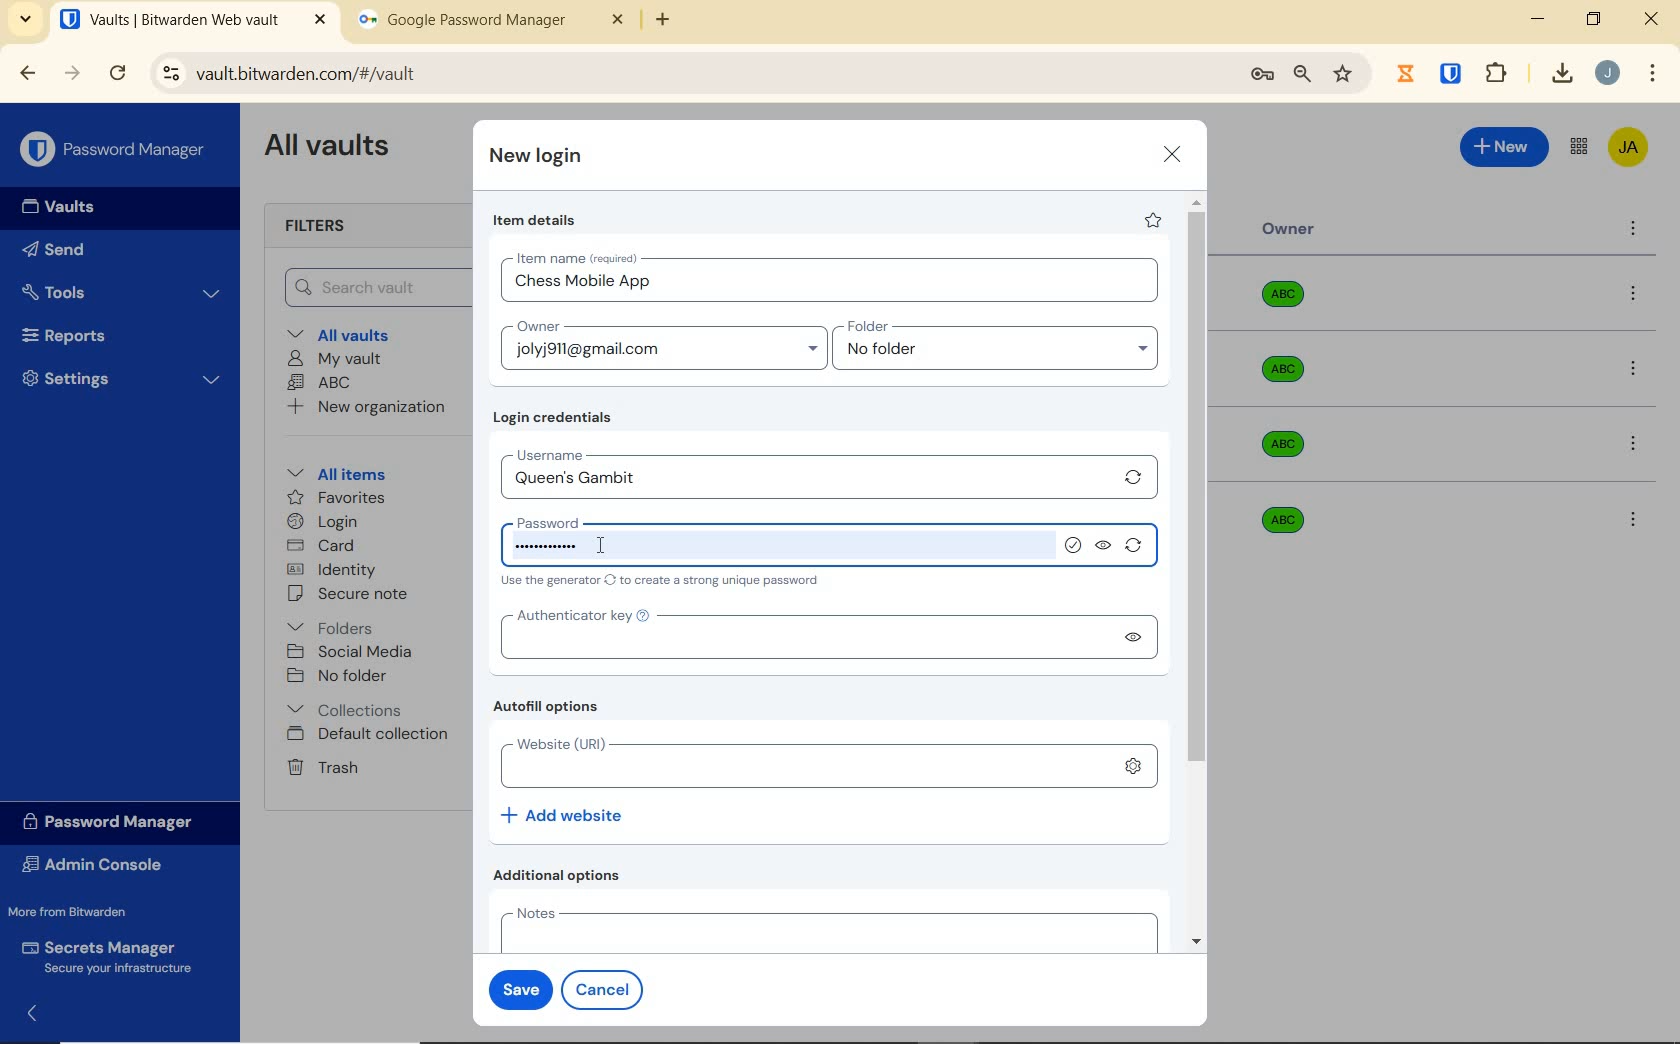 The width and height of the screenshot is (1680, 1044). What do you see at coordinates (1151, 220) in the screenshot?
I see `favorite` at bounding box center [1151, 220].